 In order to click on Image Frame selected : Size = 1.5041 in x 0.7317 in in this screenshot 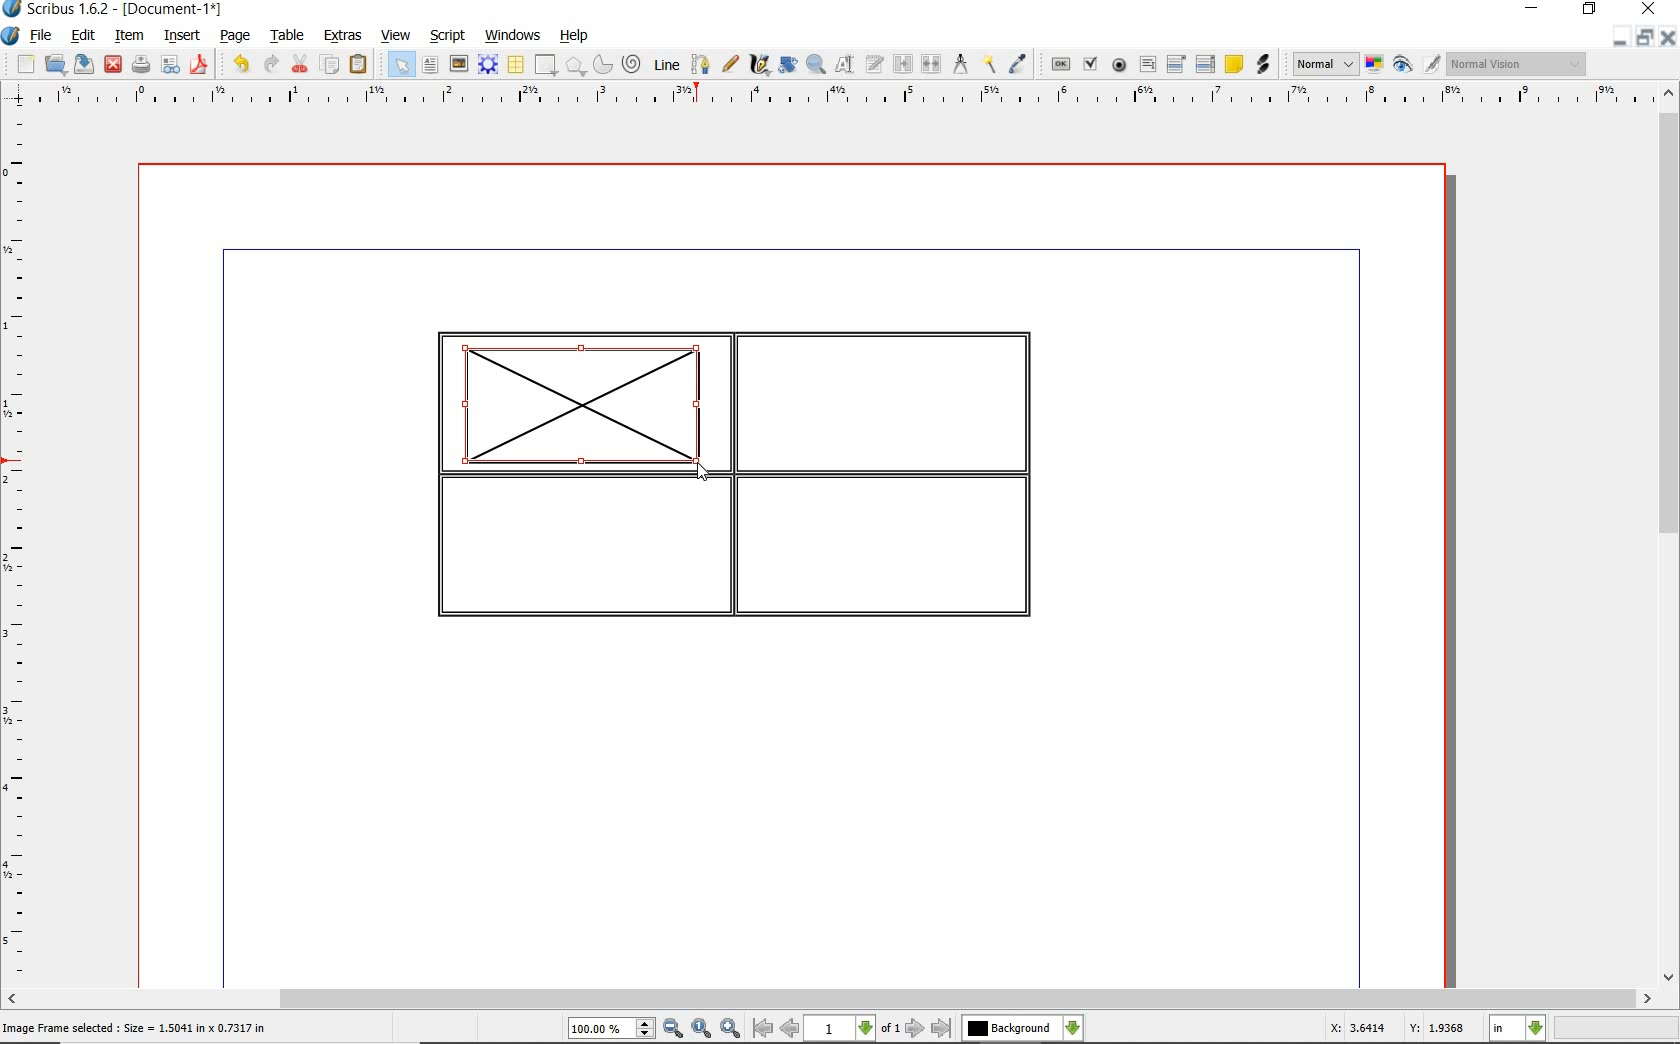, I will do `click(135, 1026)`.